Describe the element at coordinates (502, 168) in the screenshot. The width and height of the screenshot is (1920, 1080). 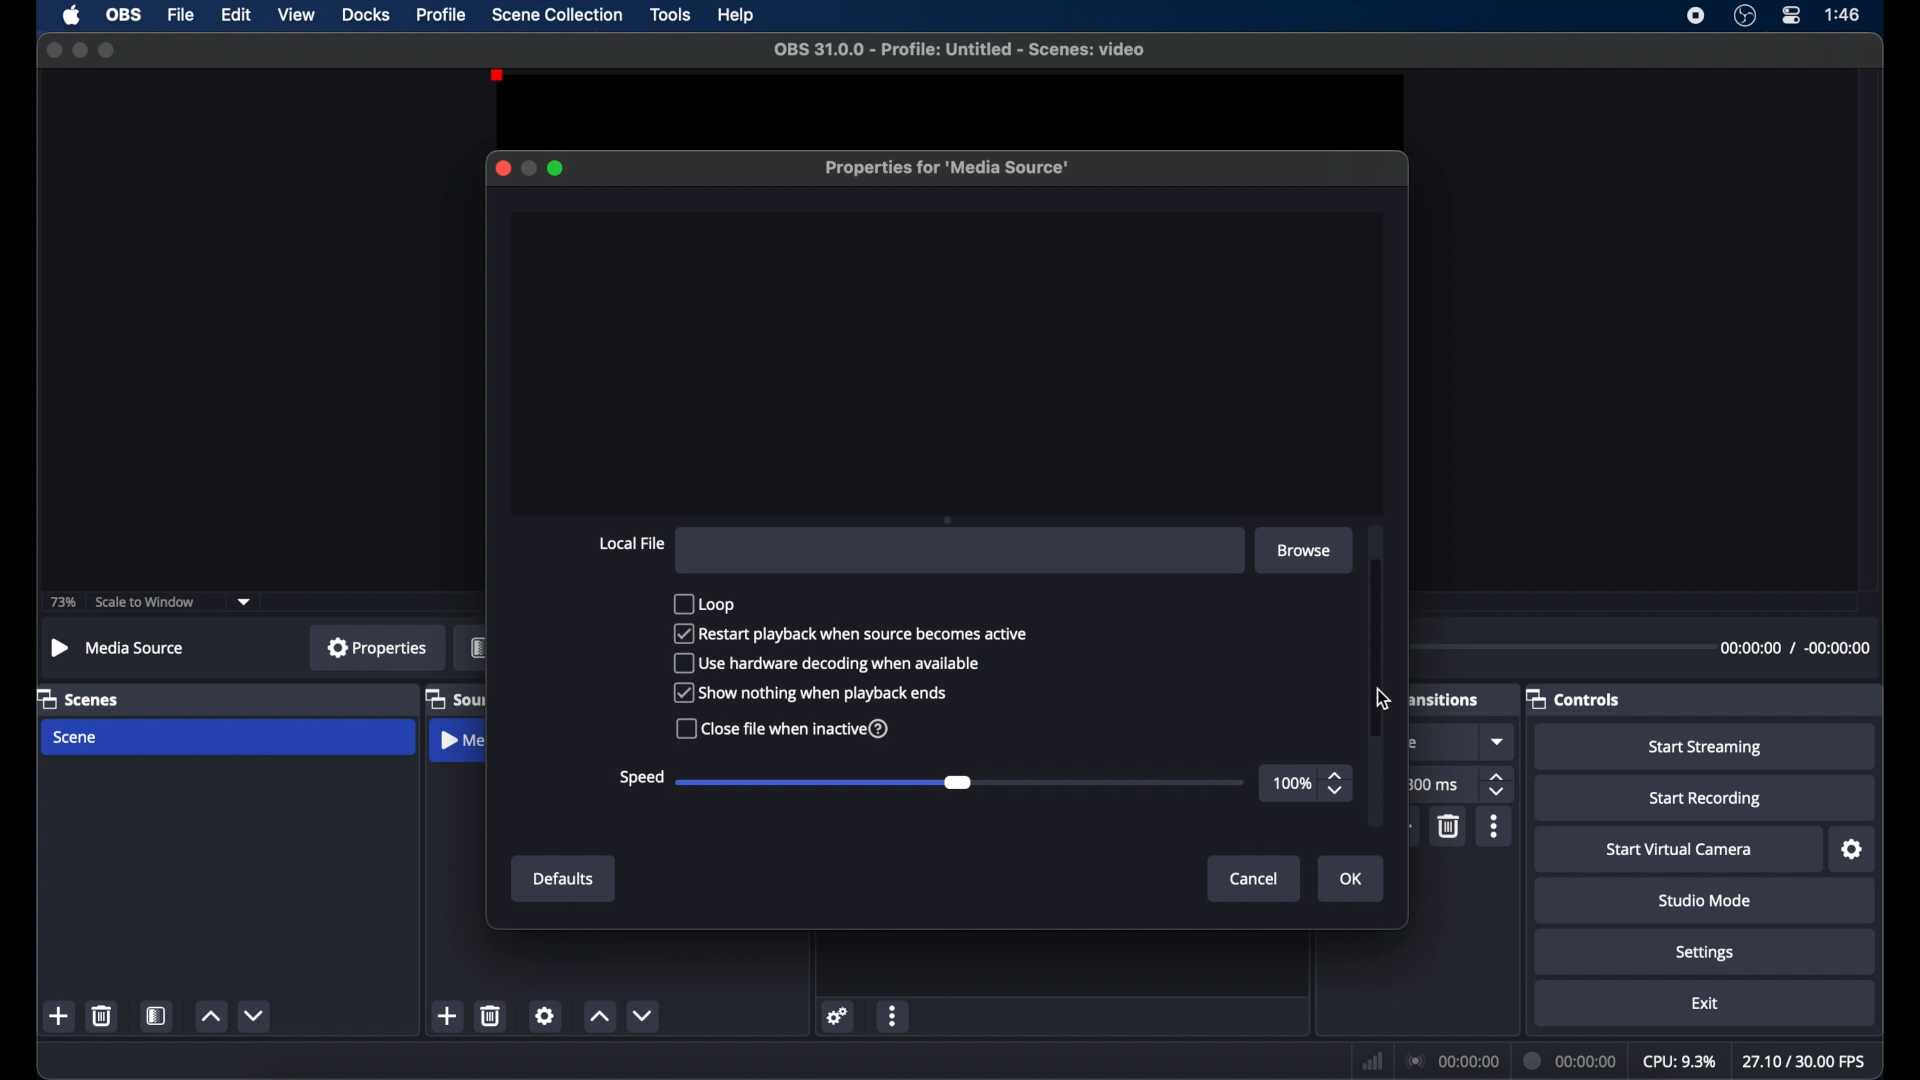
I see `close` at that location.